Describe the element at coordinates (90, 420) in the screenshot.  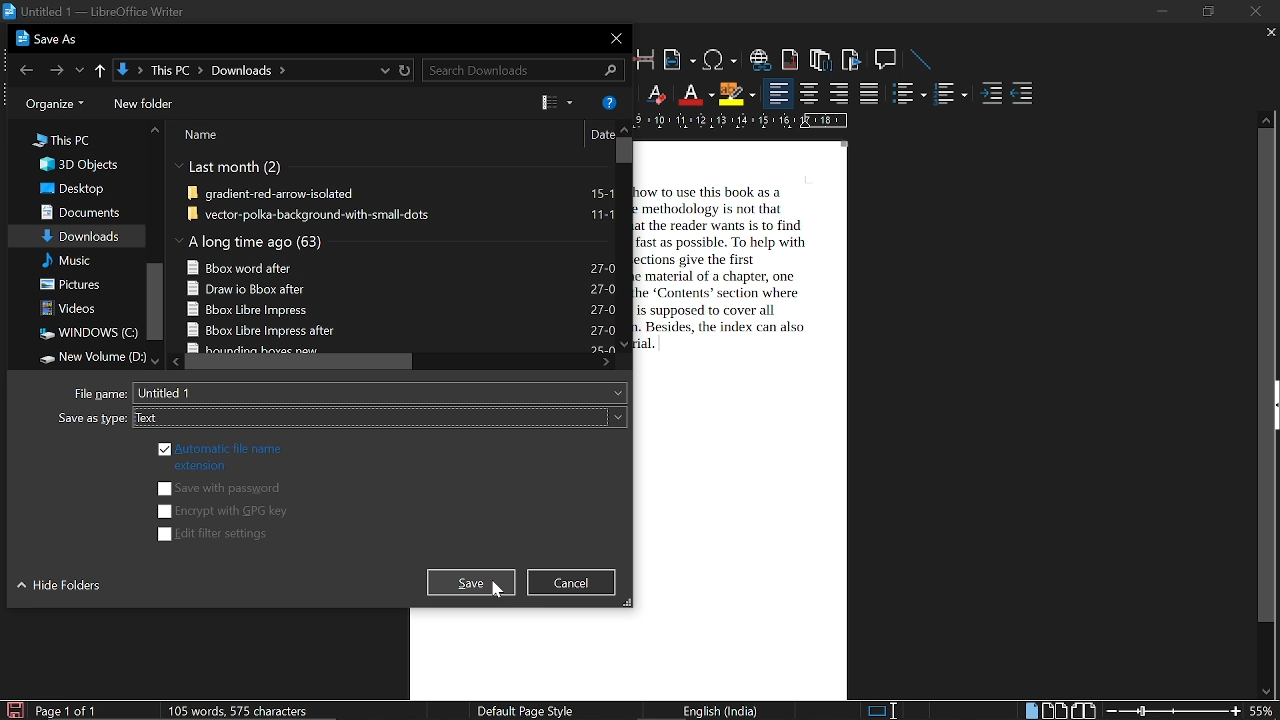
I see `Same as type` at that location.